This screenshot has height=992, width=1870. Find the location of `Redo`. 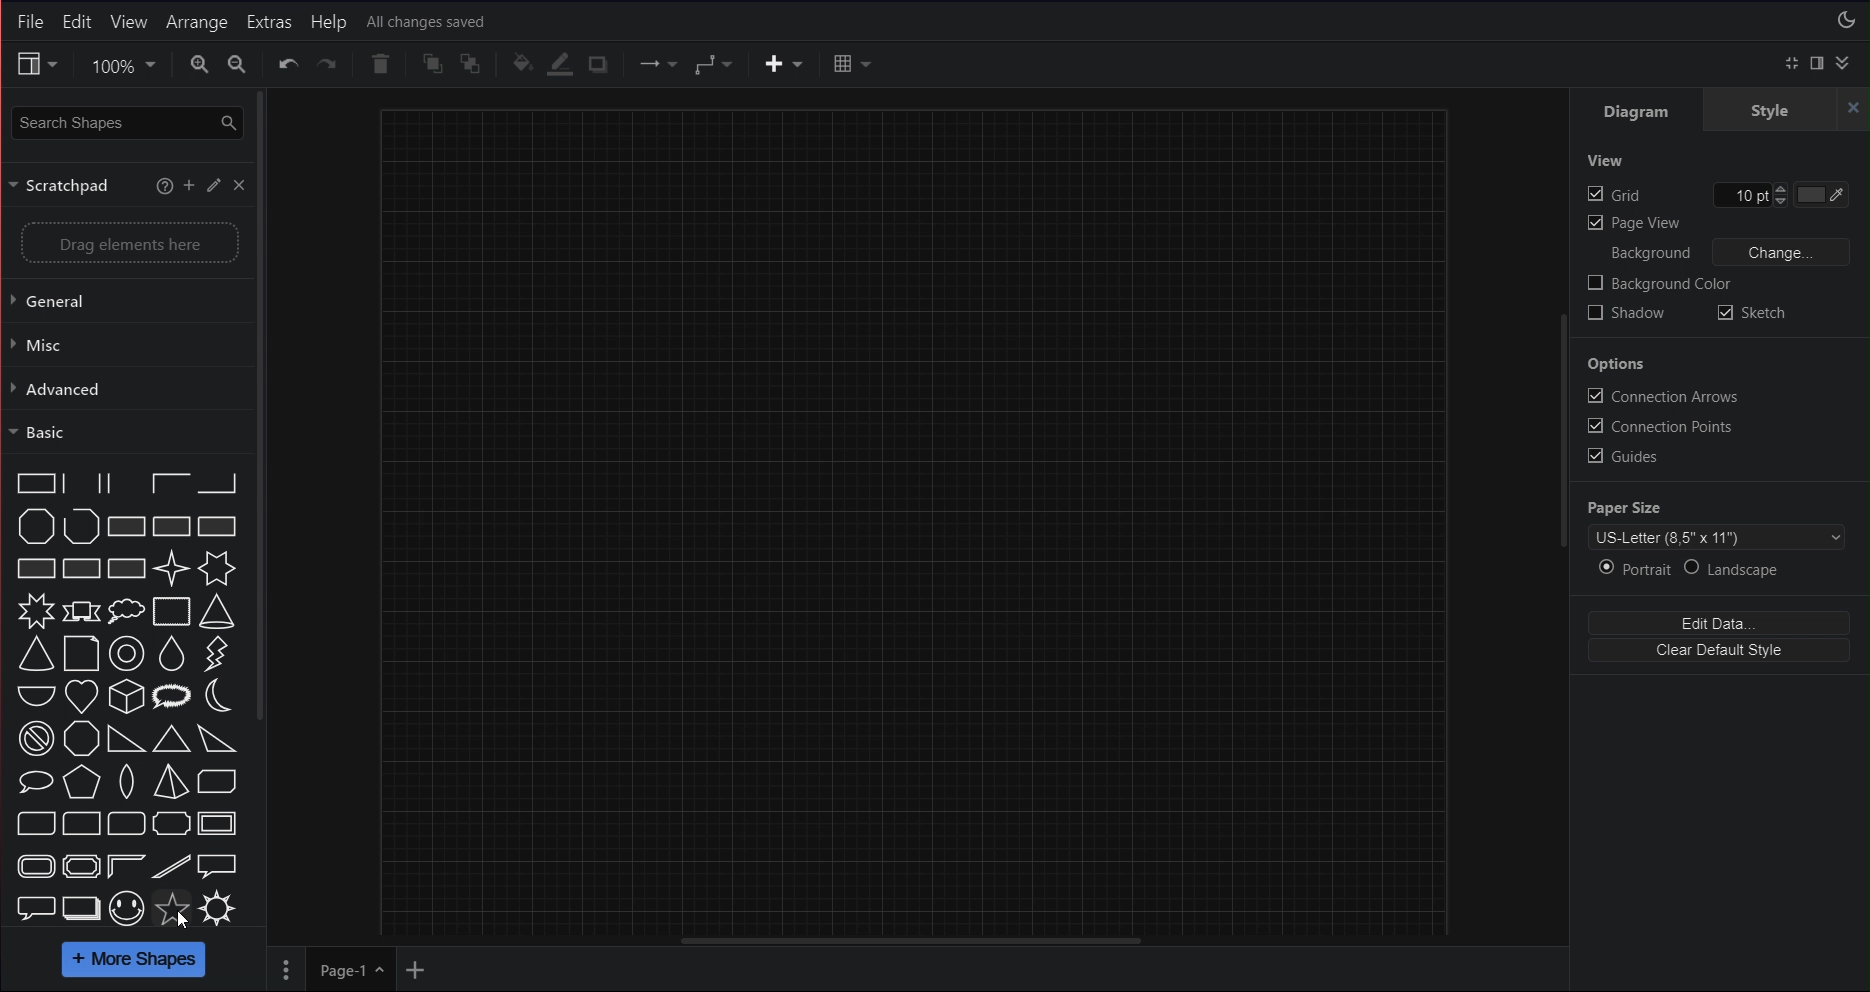

Redo is located at coordinates (328, 63).